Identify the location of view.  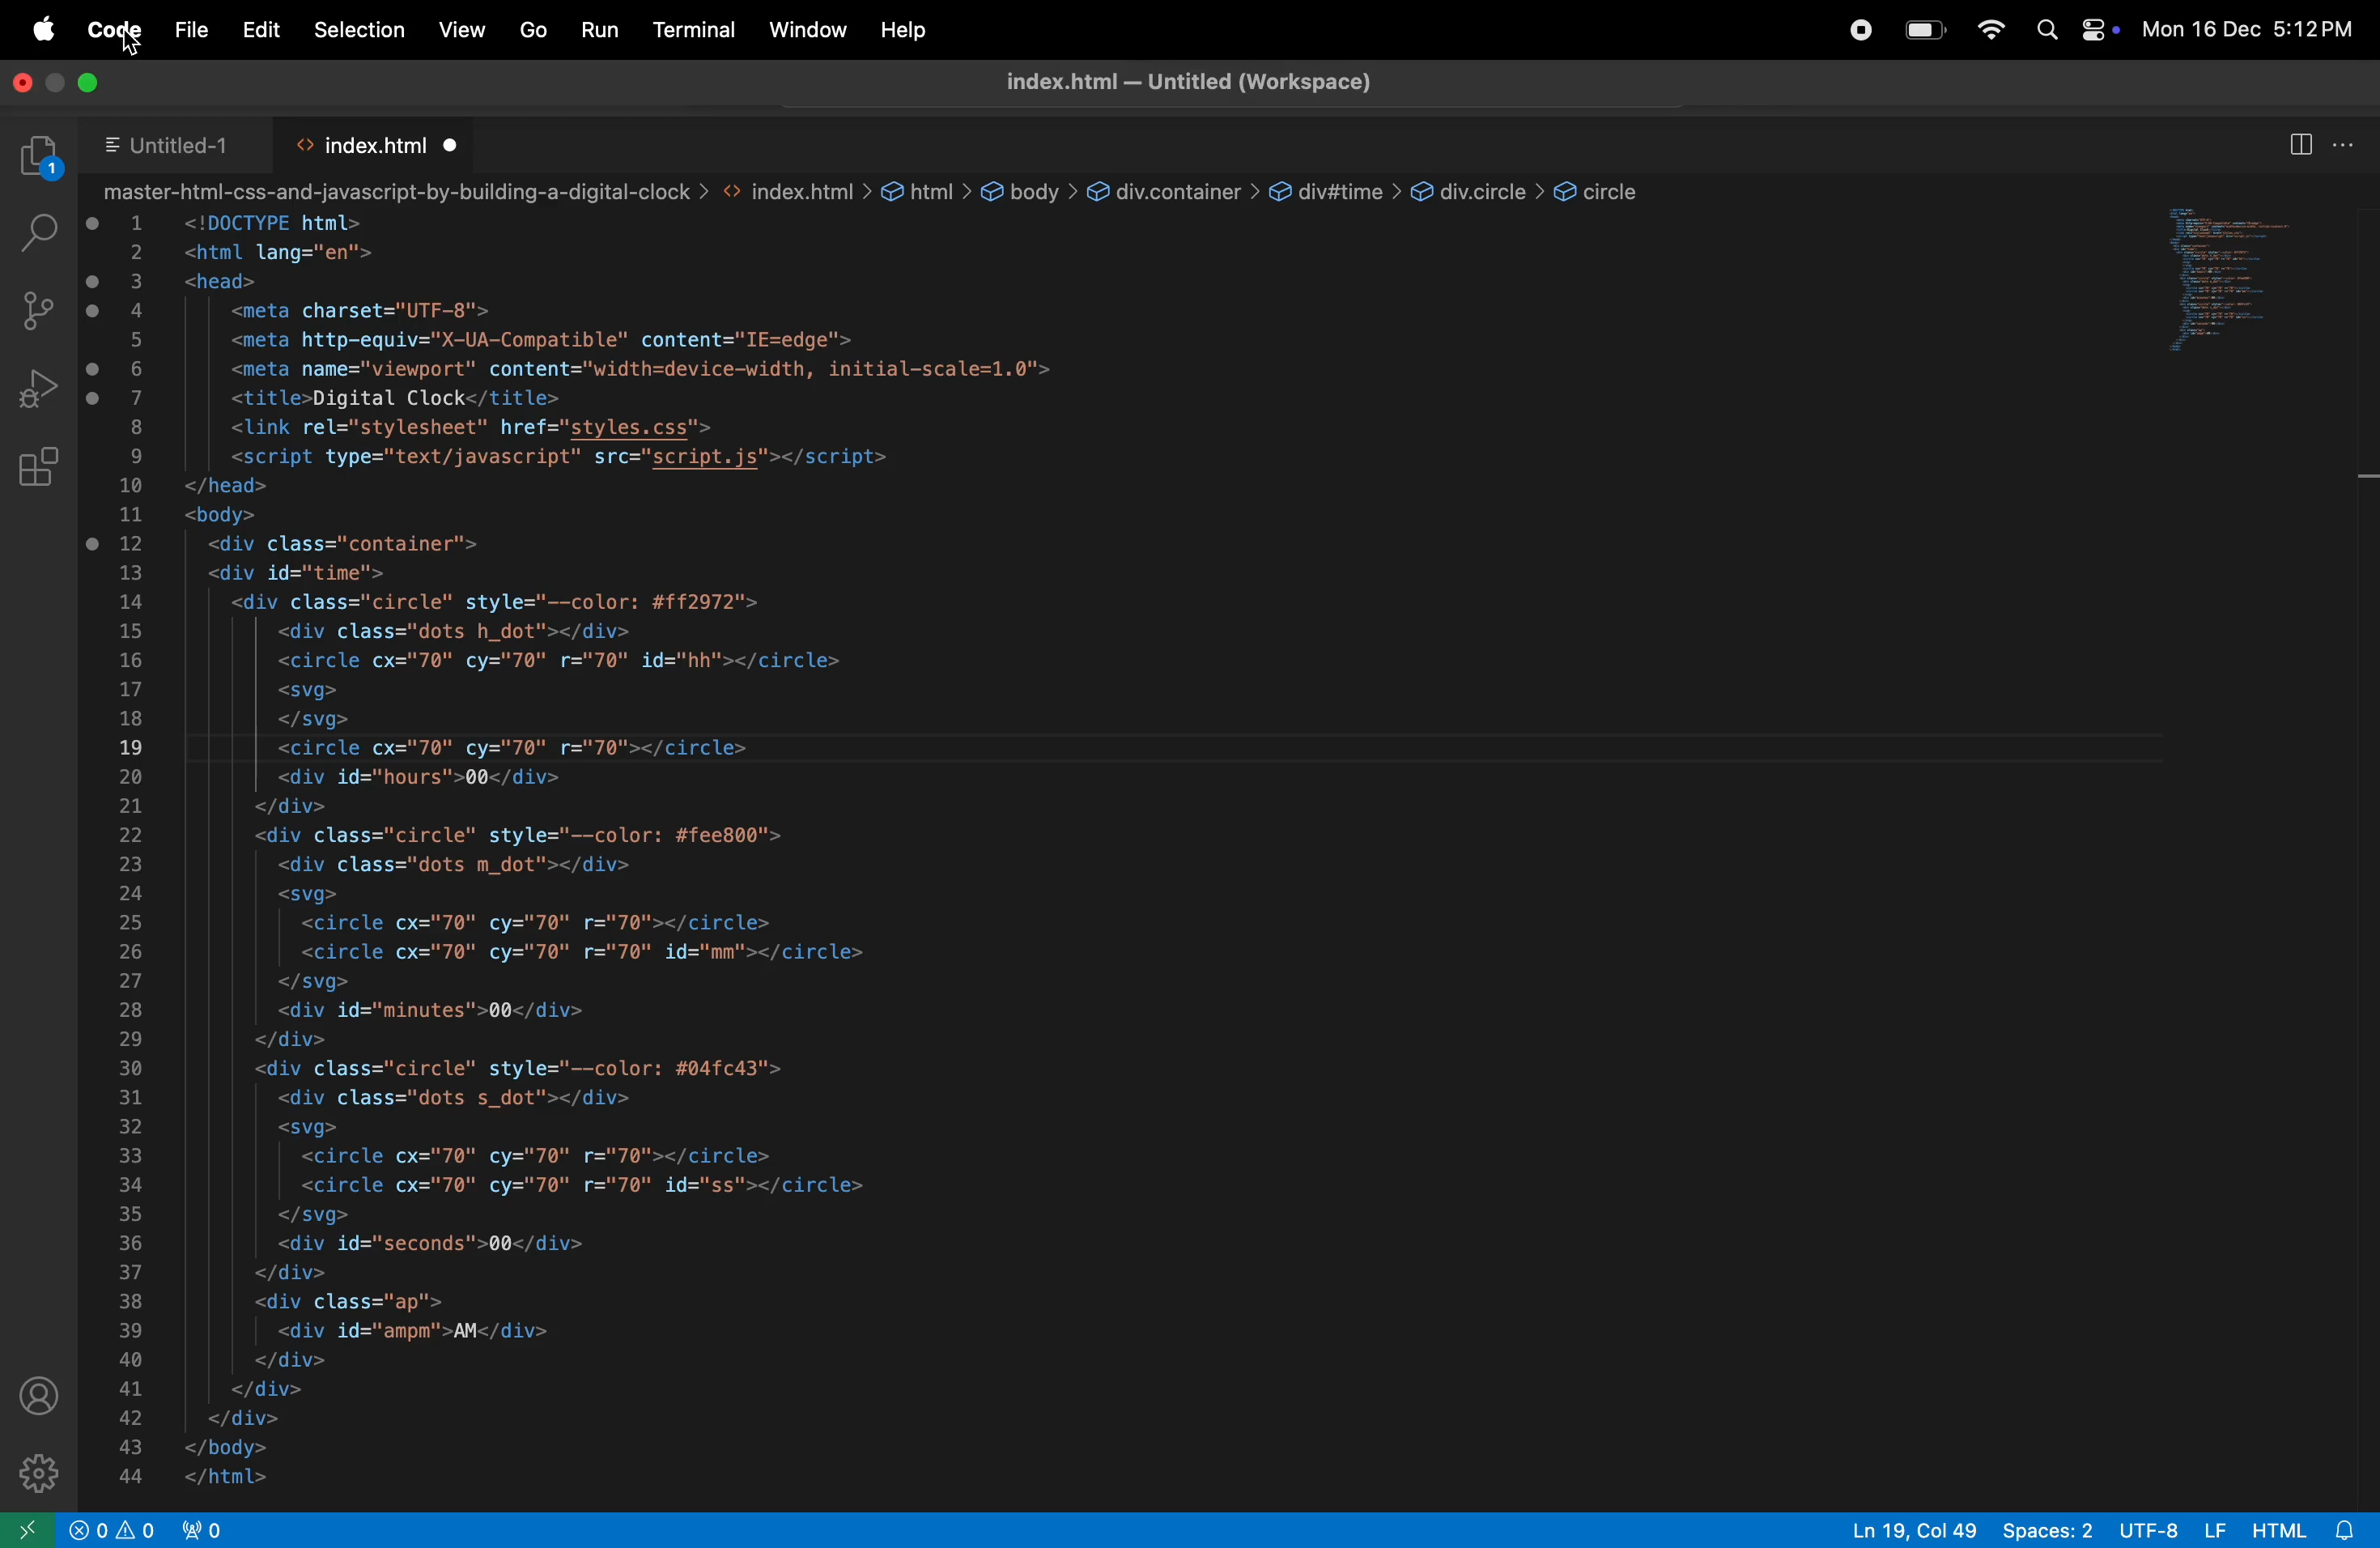
(465, 29).